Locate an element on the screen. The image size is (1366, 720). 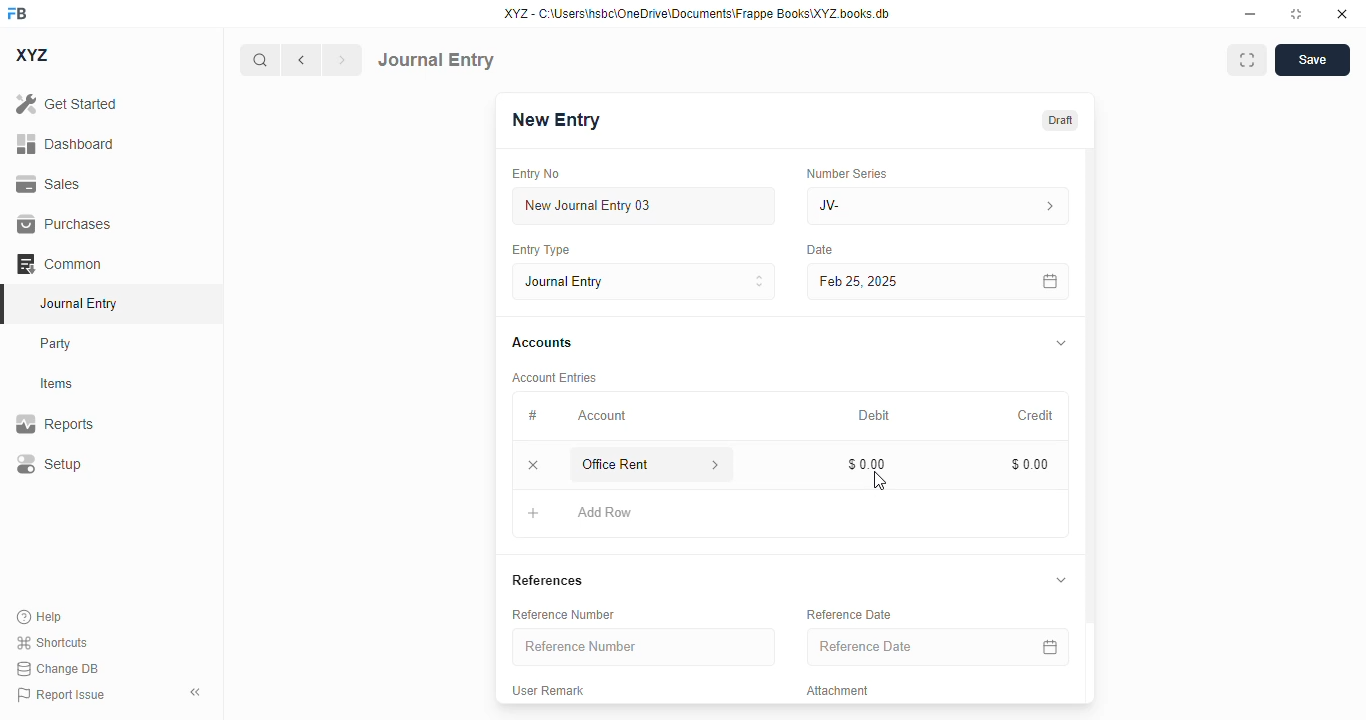
add is located at coordinates (534, 512).